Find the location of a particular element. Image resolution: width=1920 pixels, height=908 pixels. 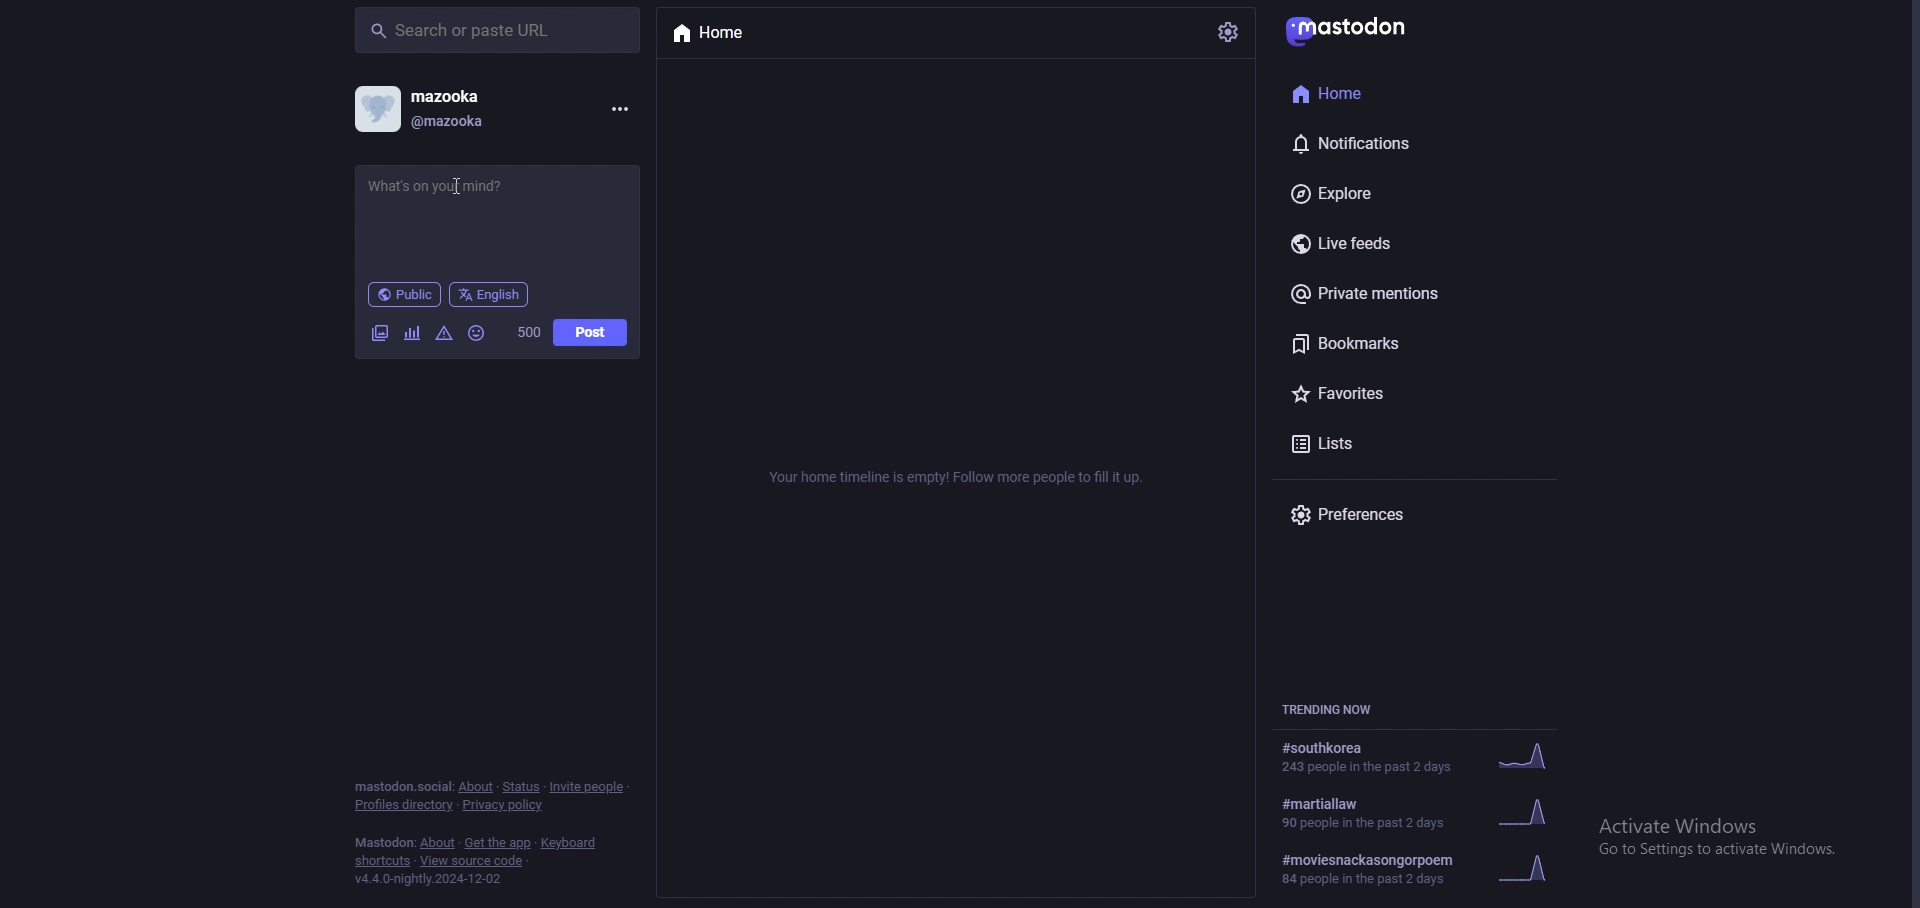

about is located at coordinates (438, 843).